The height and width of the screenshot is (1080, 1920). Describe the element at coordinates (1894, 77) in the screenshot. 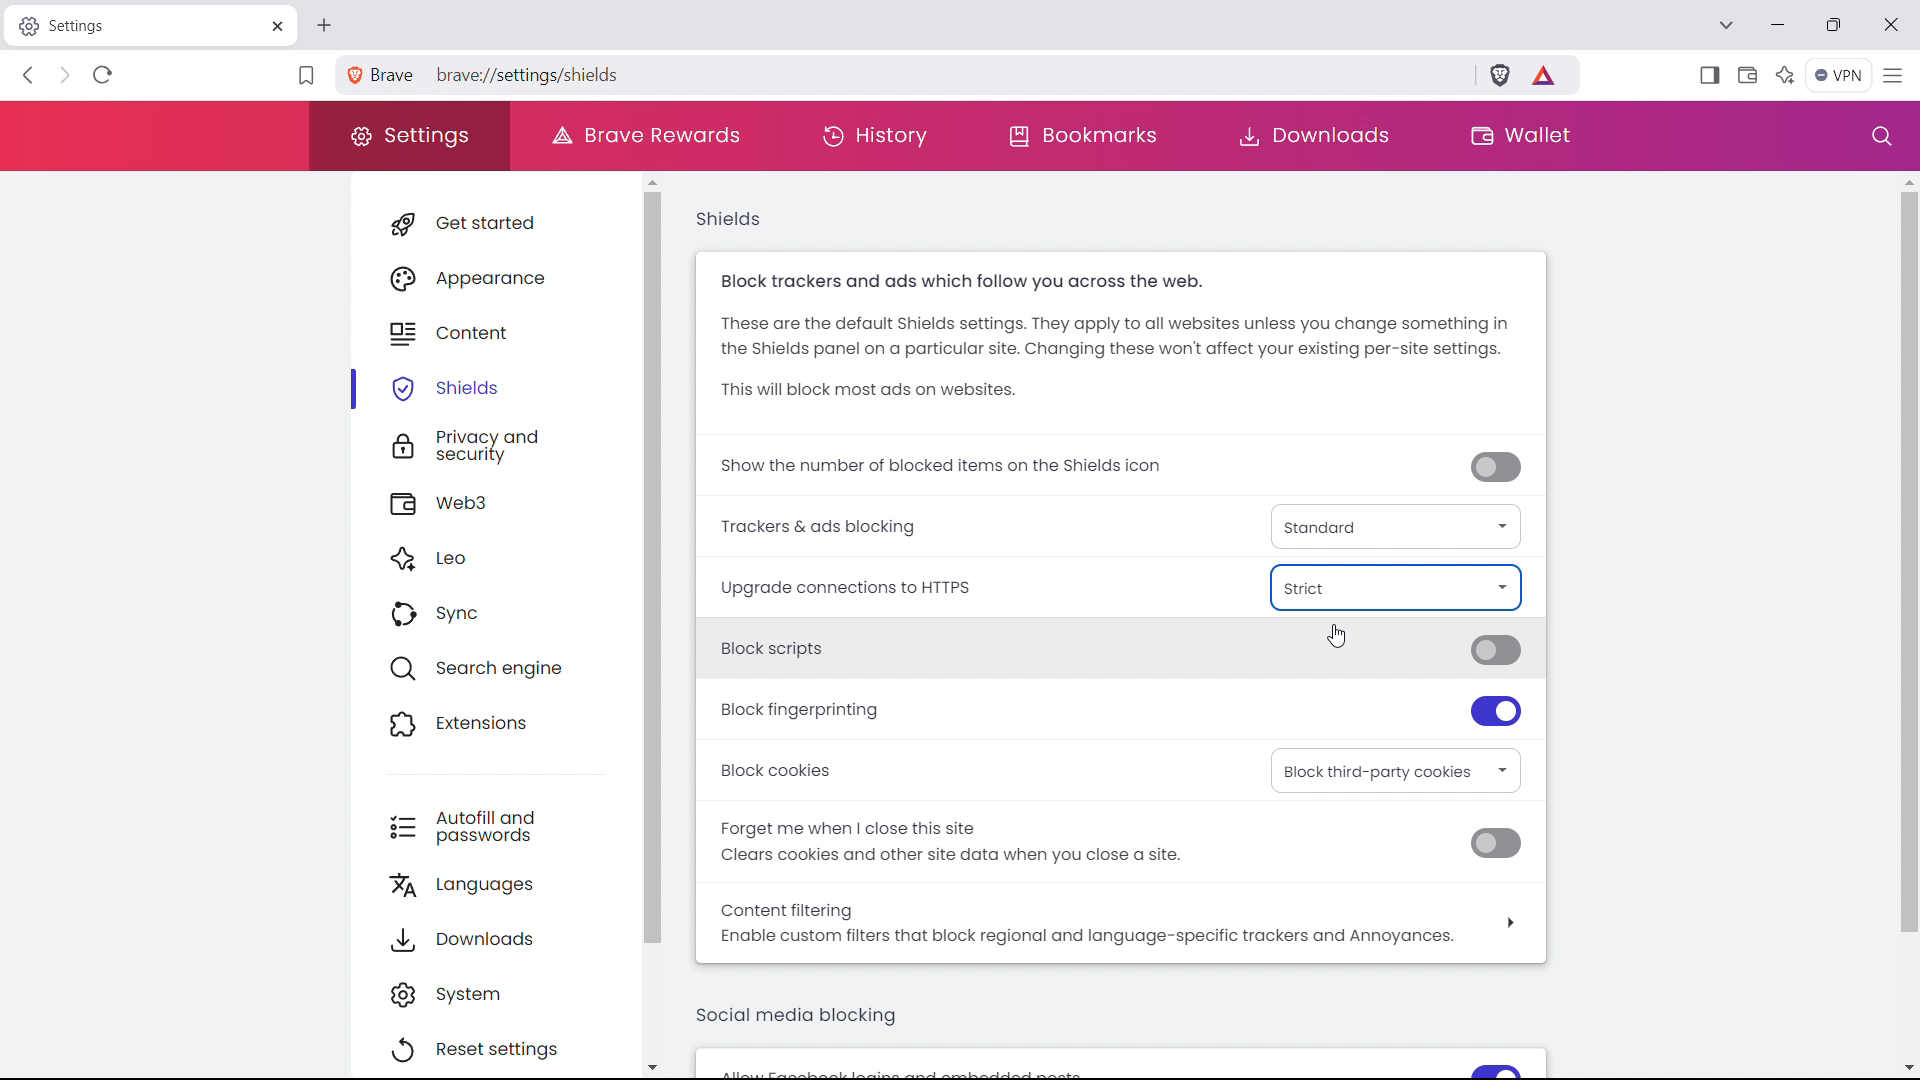

I see `customize and control` at that location.